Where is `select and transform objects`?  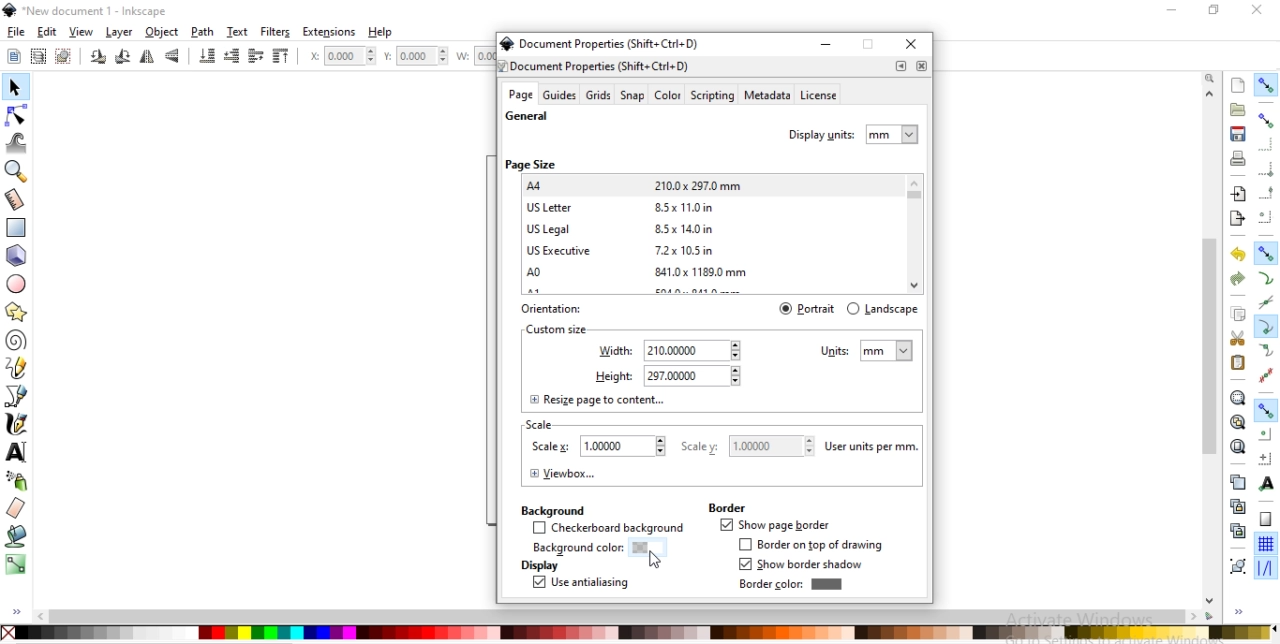
select and transform objects is located at coordinates (14, 88).